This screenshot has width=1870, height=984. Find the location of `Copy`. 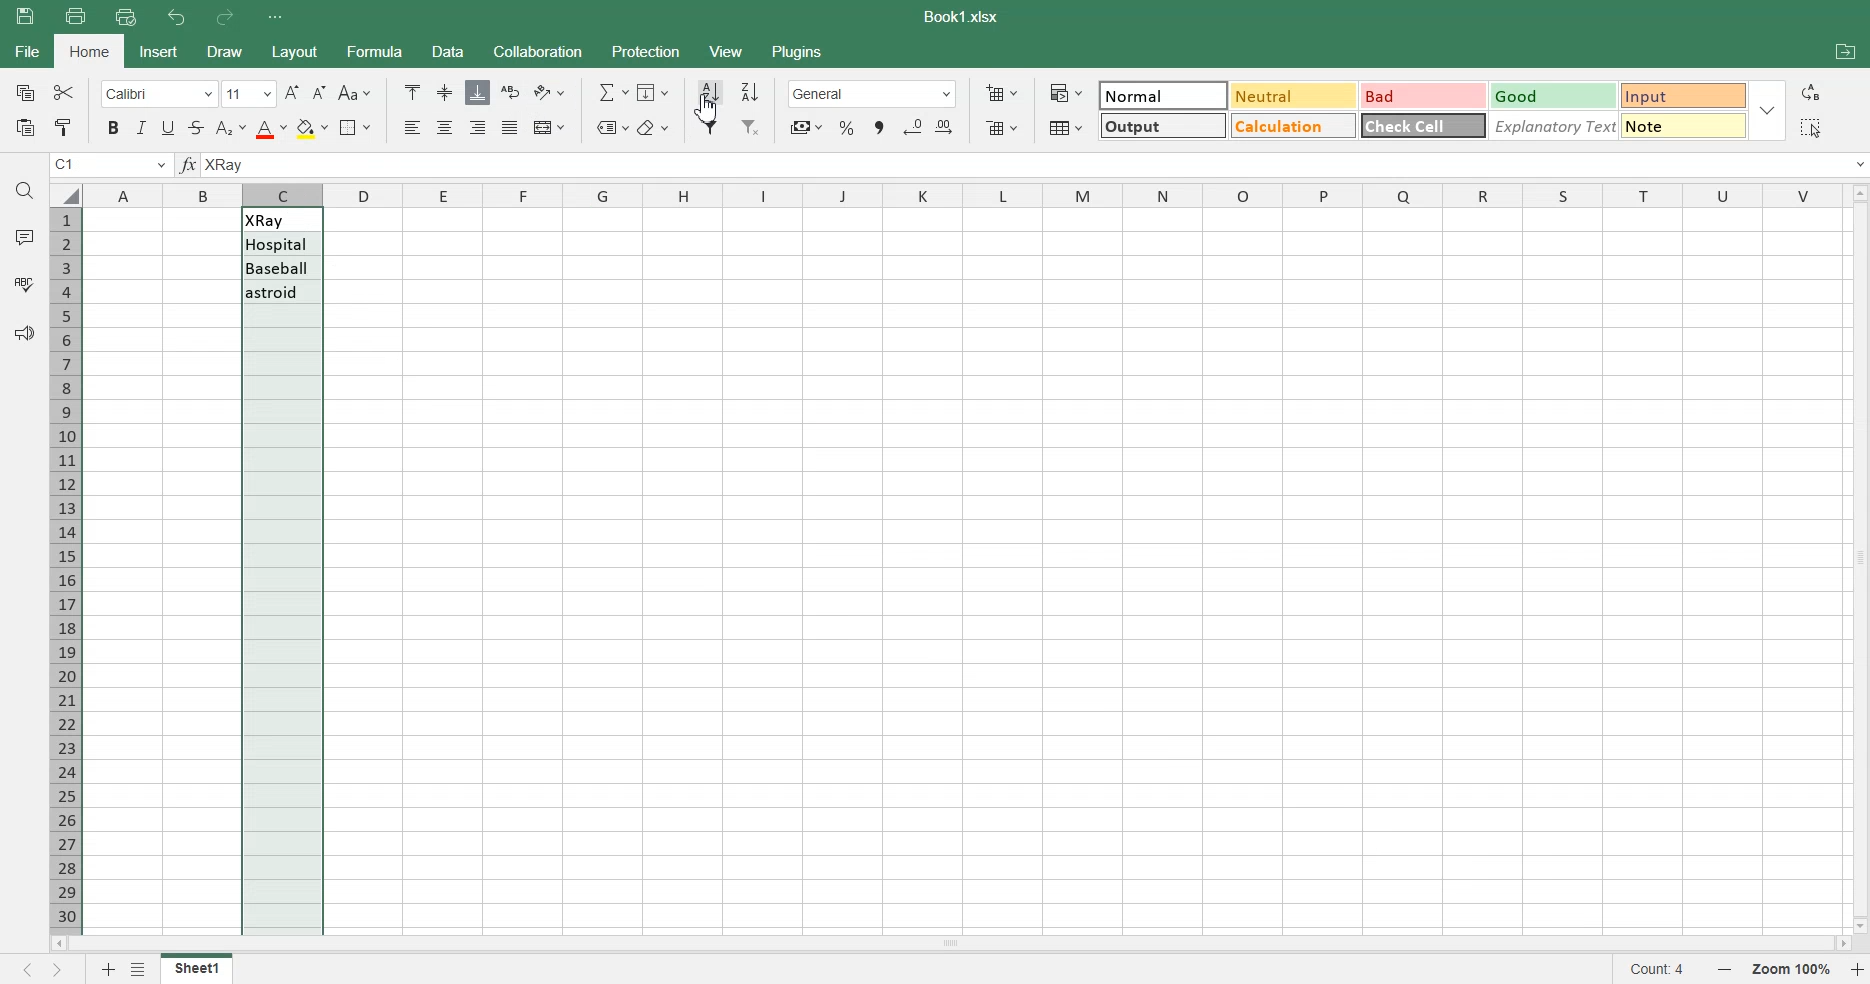

Copy is located at coordinates (22, 92).